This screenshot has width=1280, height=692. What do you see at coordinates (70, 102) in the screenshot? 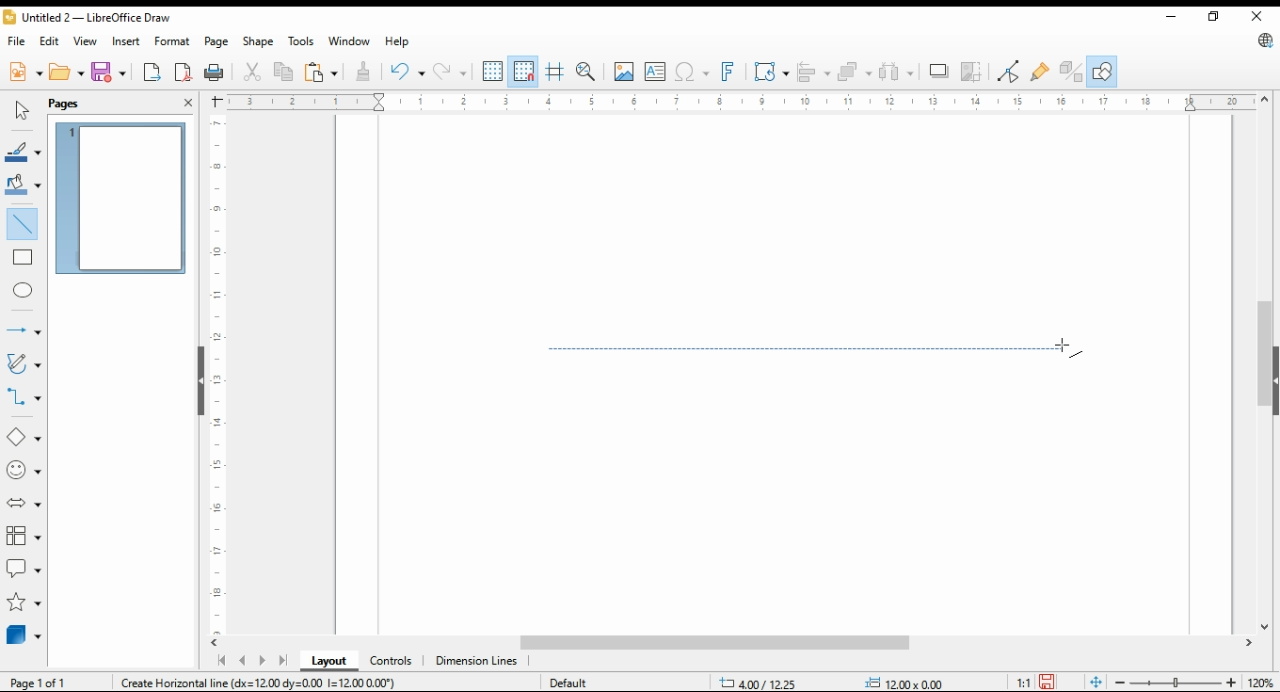
I see `pages` at bounding box center [70, 102].